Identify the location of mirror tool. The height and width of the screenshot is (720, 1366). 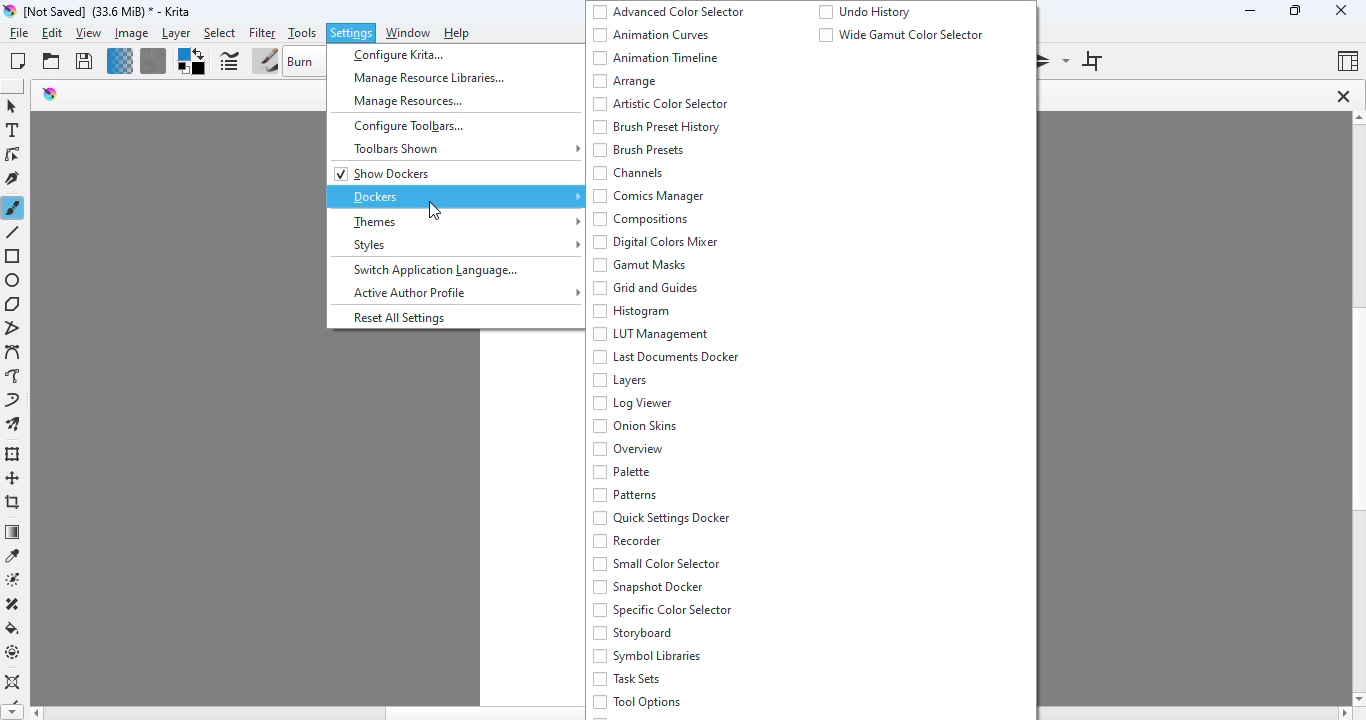
(1054, 60).